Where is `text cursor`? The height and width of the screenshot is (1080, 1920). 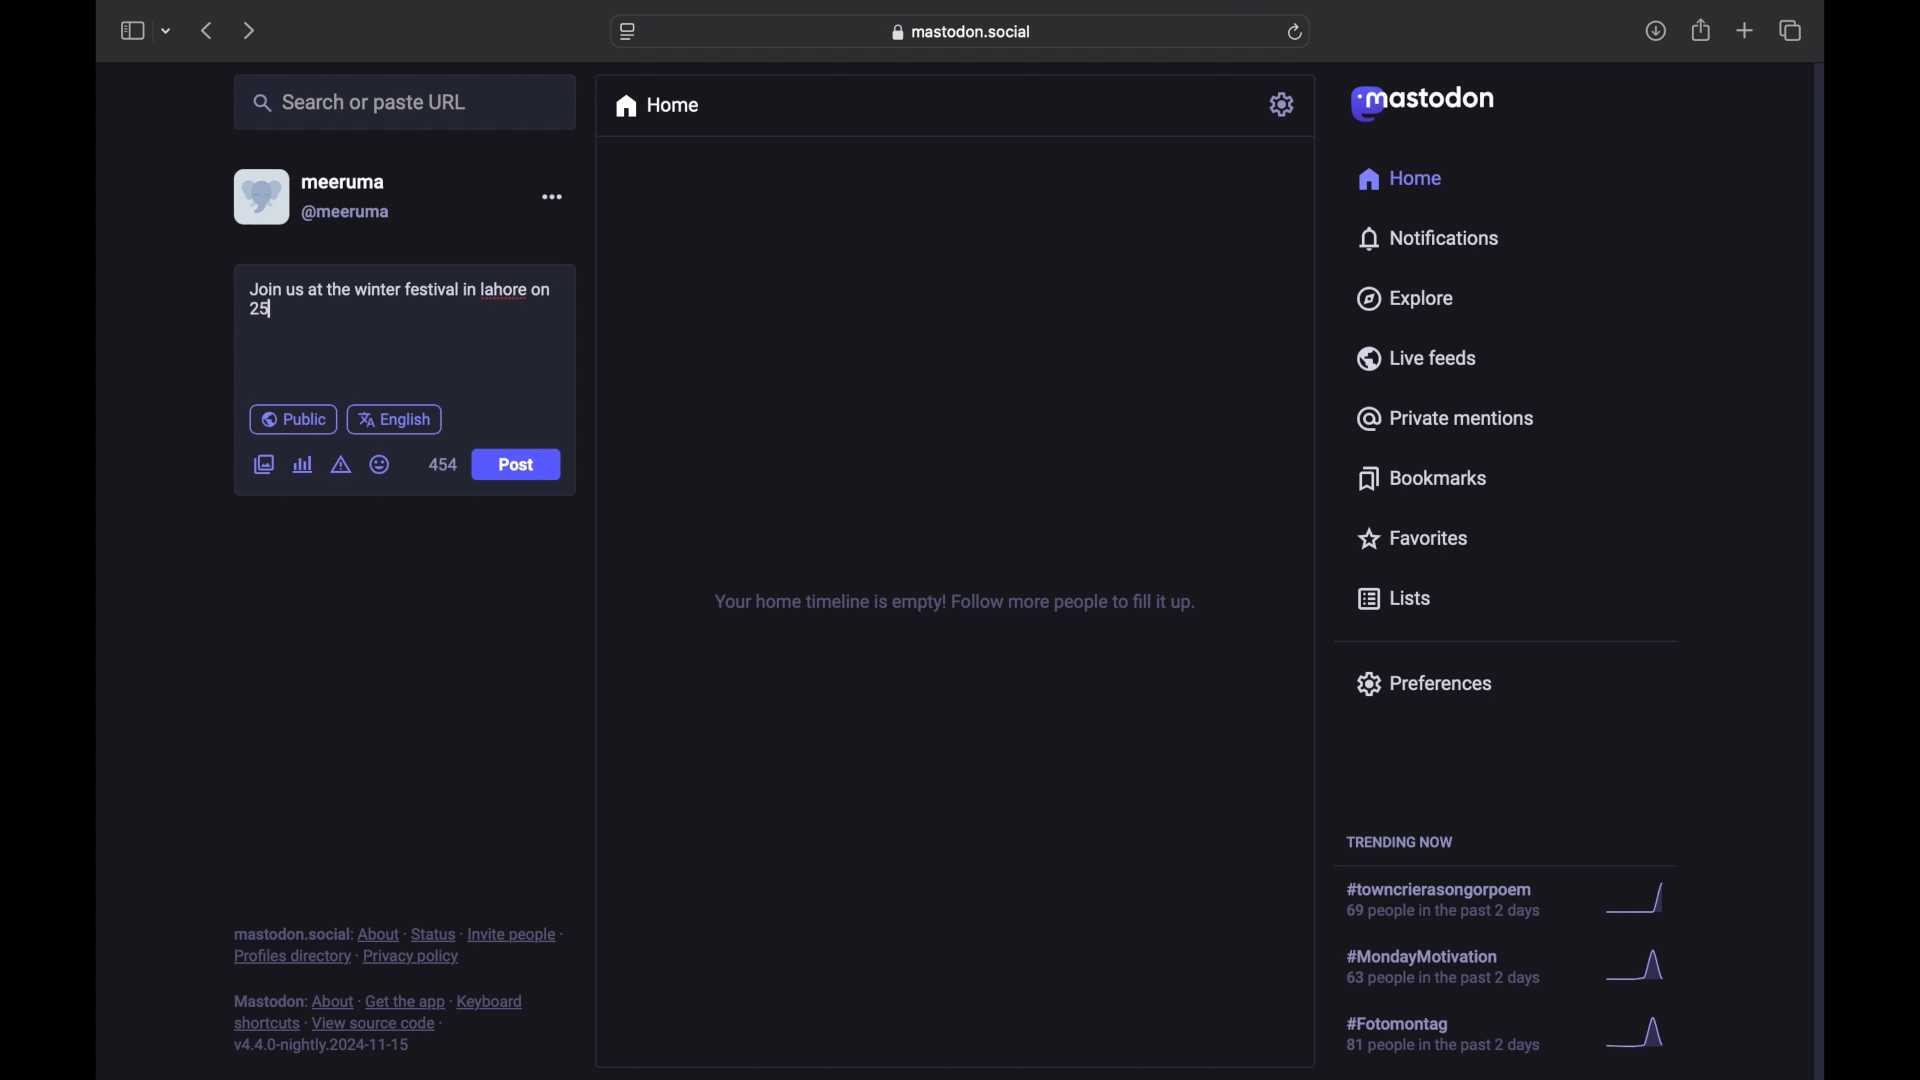
text cursor is located at coordinates (269, 309).